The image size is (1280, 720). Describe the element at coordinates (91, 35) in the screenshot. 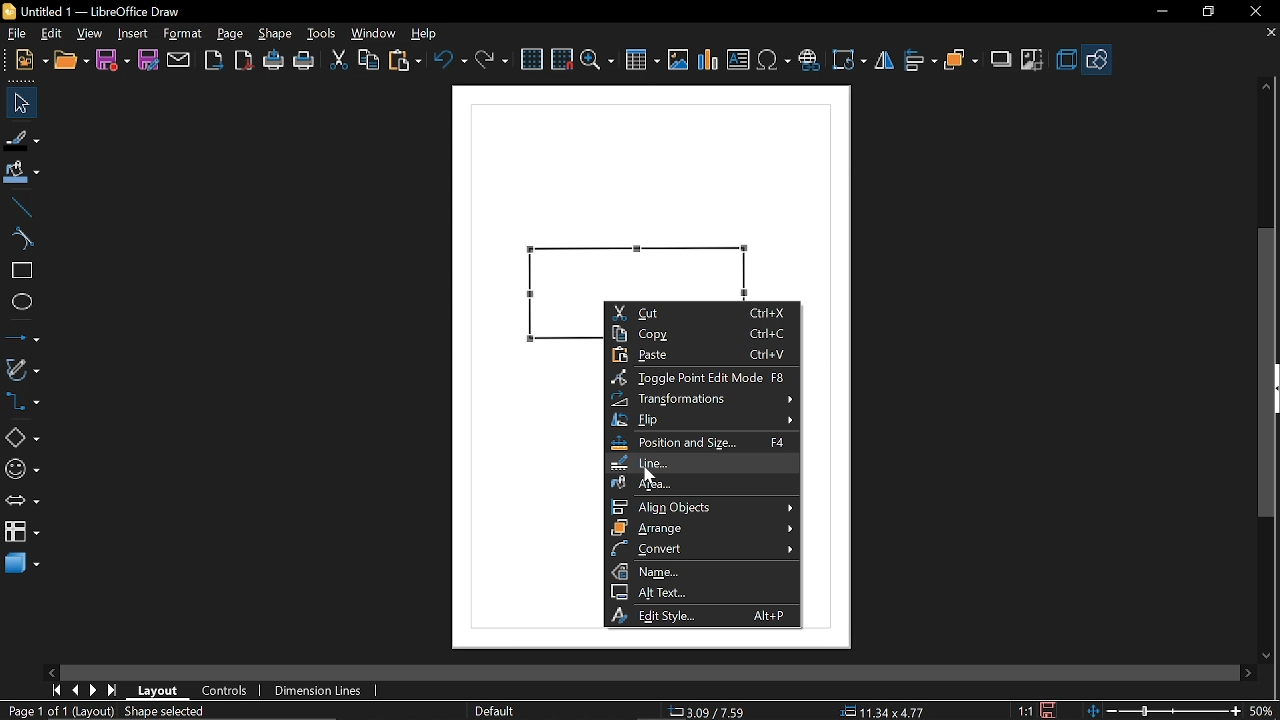

I see `view` at that location.